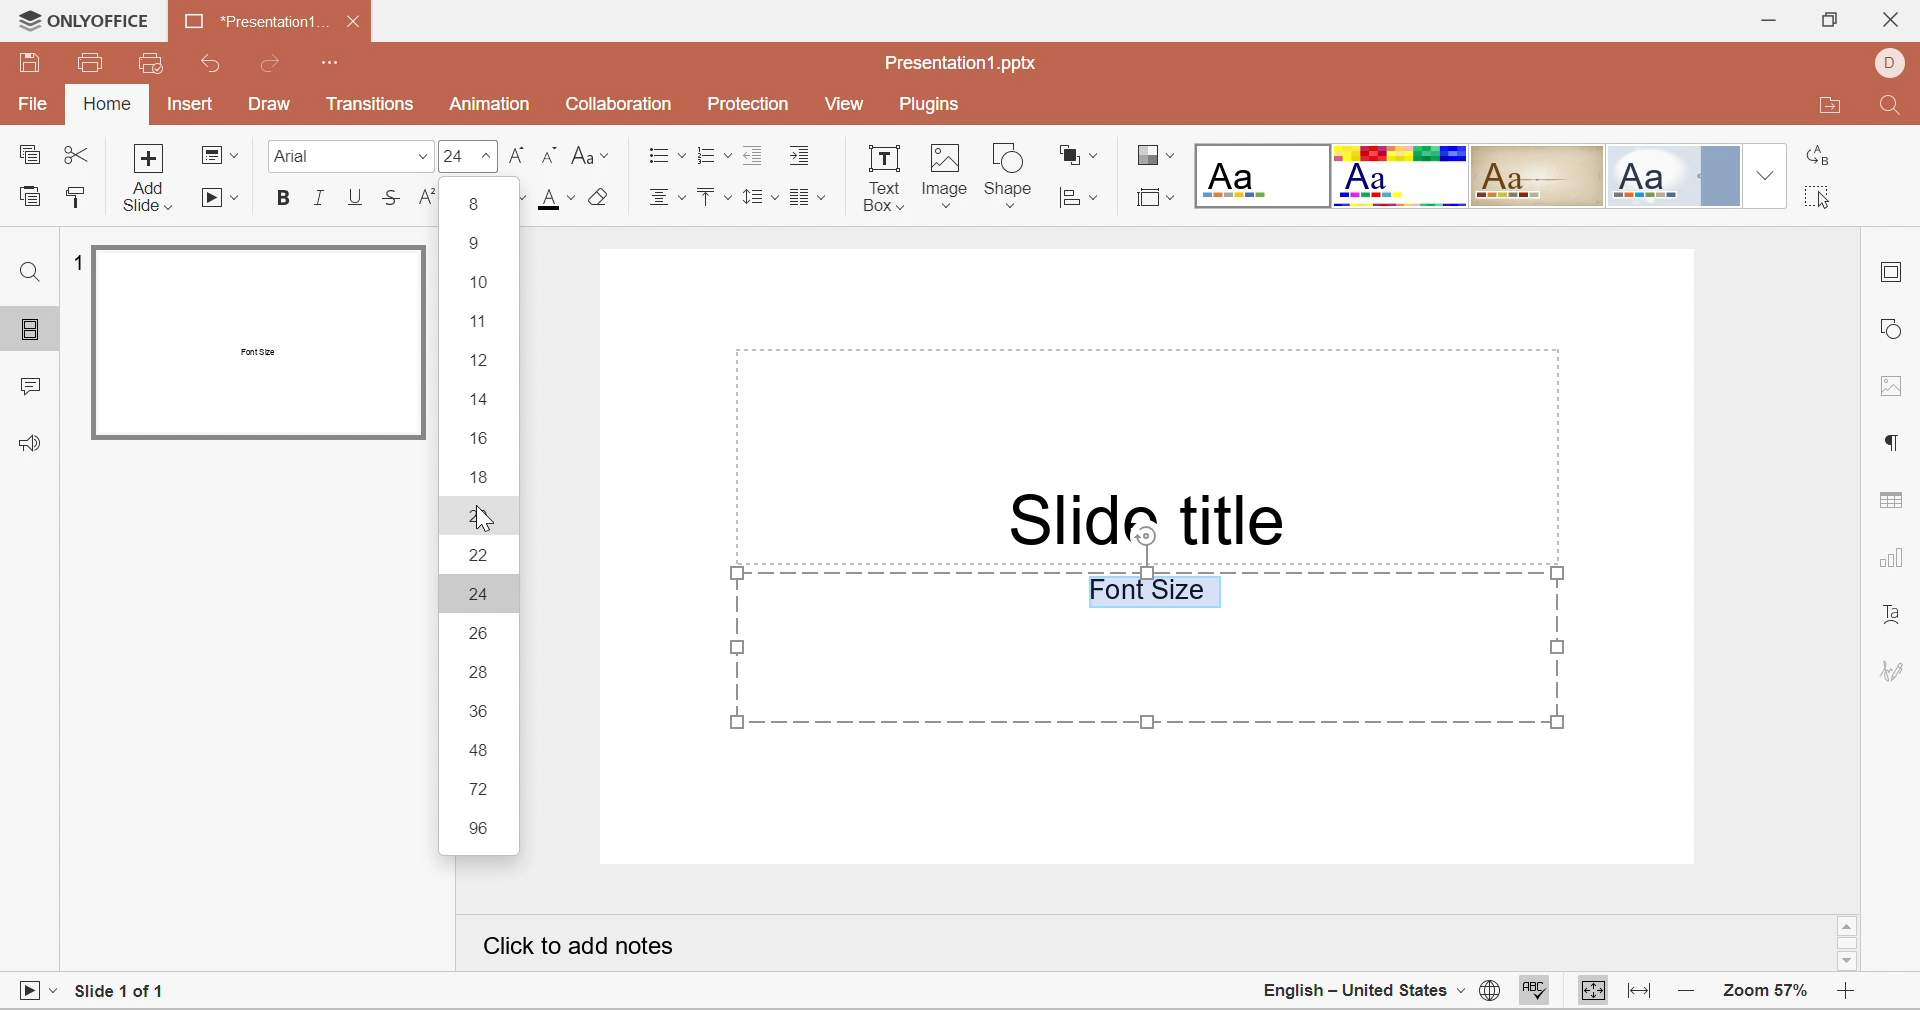  Describe the element at coordinates (715, 201) in the screenshot. I see `Align top` at that location.